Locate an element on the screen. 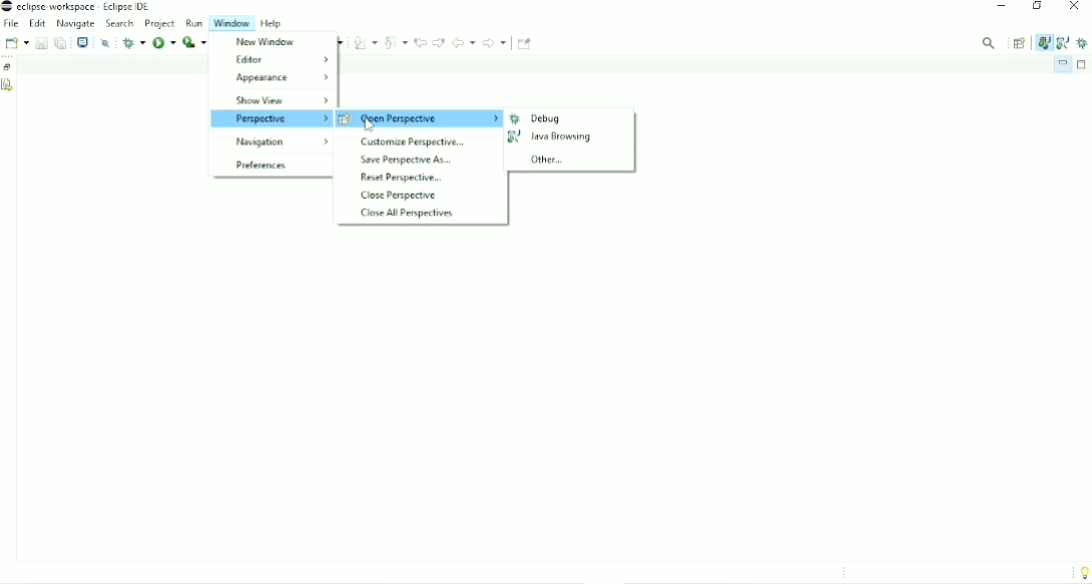 The width and height of the screenshot is (1092, 584). Run is located at coordinates (194, 42).